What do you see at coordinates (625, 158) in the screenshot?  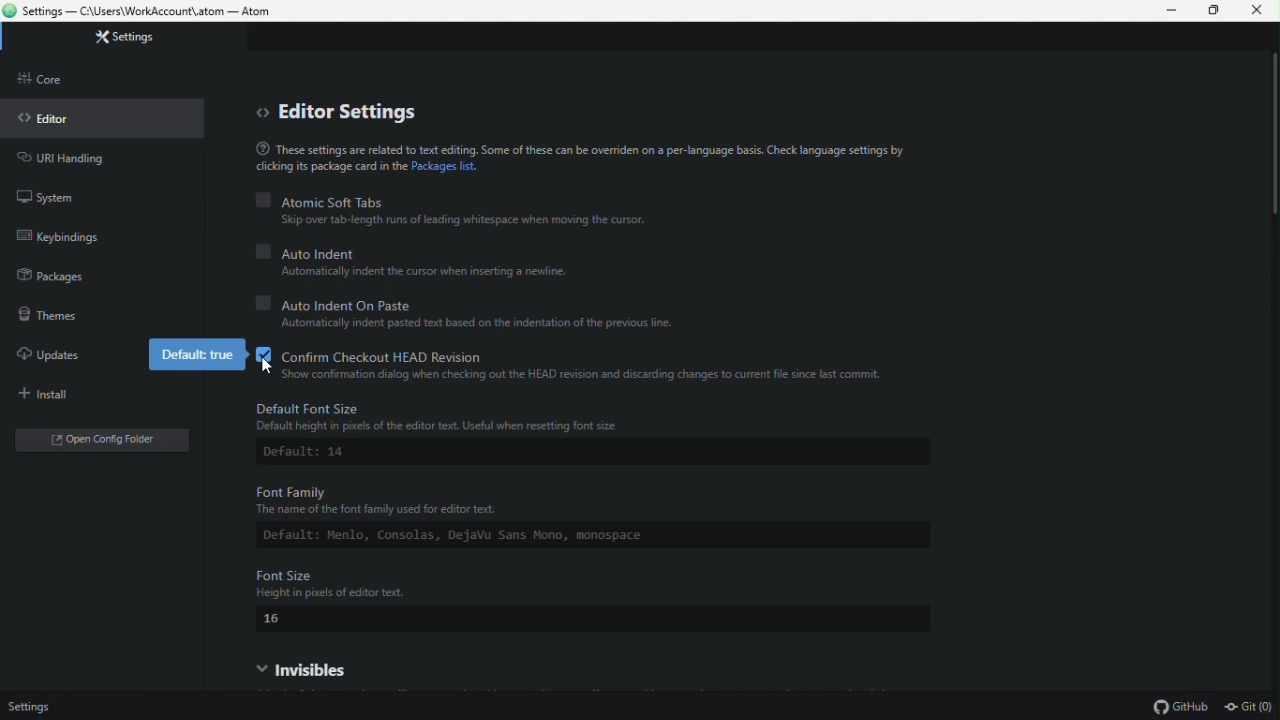 I see `(® These settings are related to text editing. Some of these can be overriden on a per-language basis. Check language settings by clicking is package card in the Packages list.` at bounding box center [625, 158].